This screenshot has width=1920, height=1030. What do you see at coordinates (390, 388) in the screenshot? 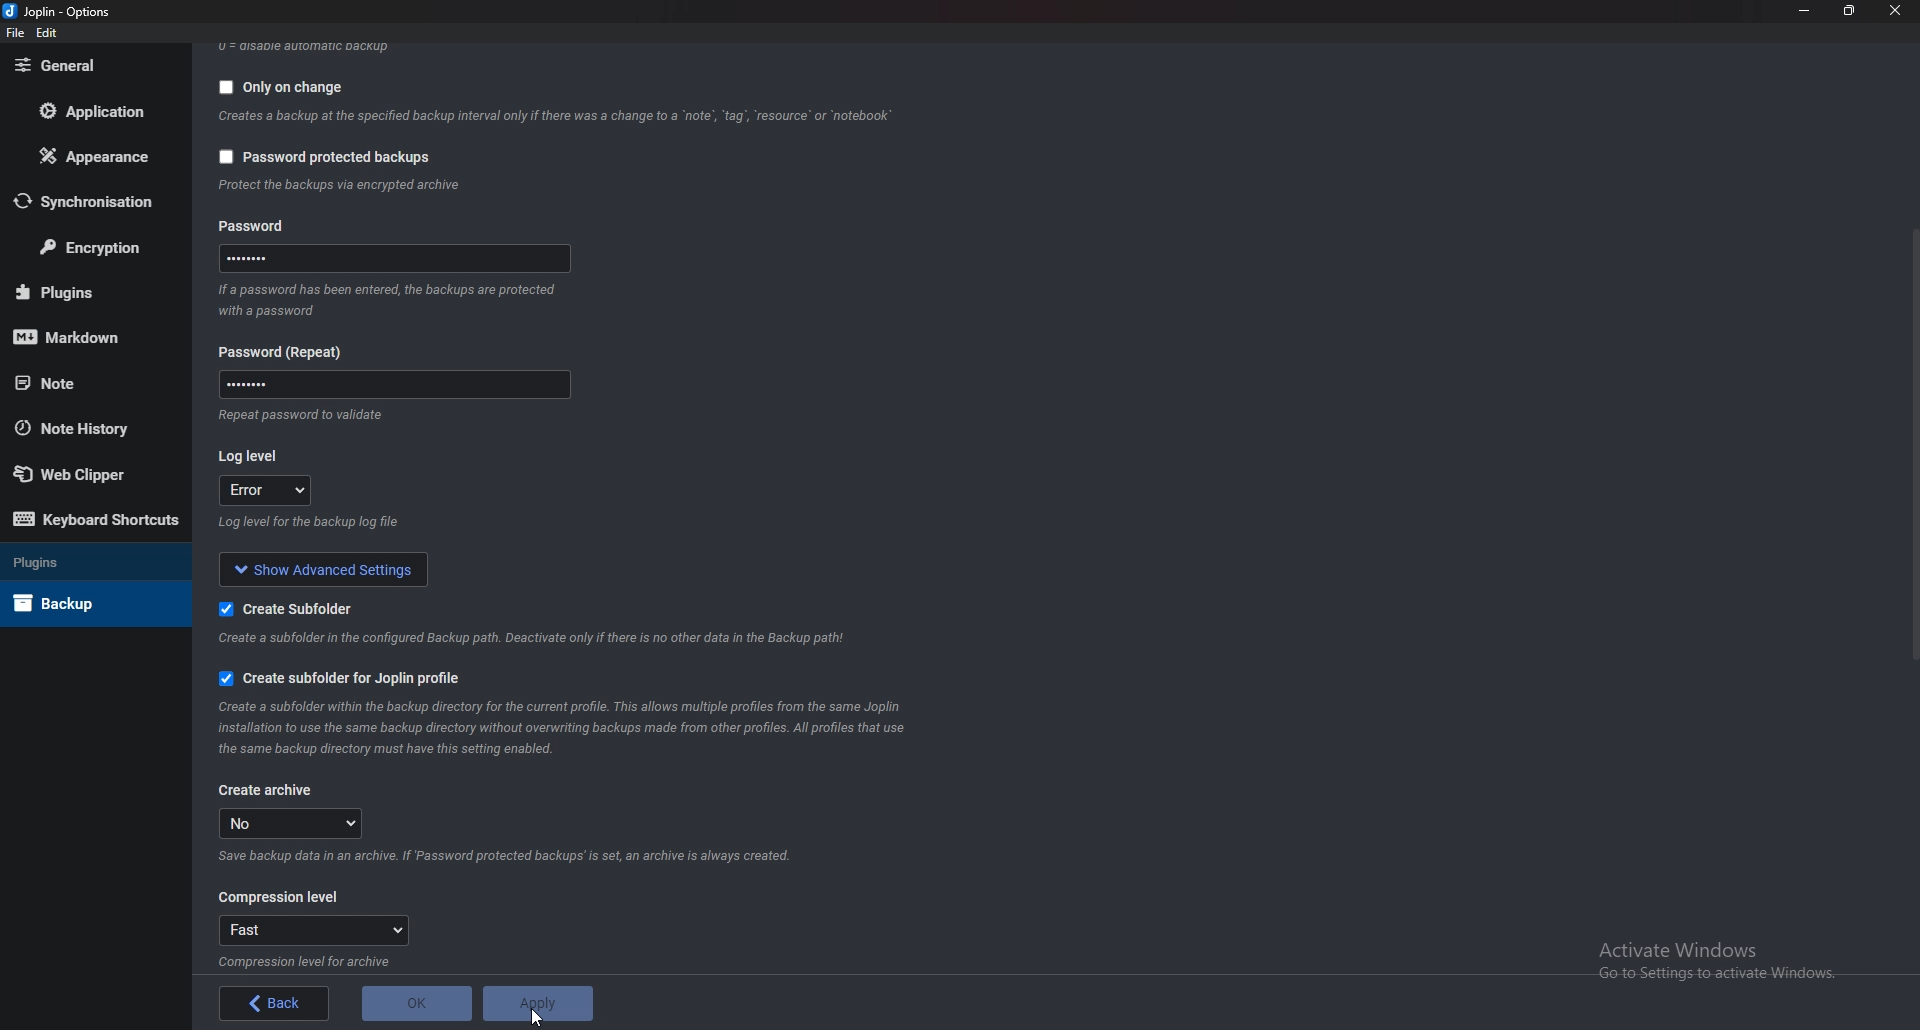
I see `Password` at bounding box center [390, 388].